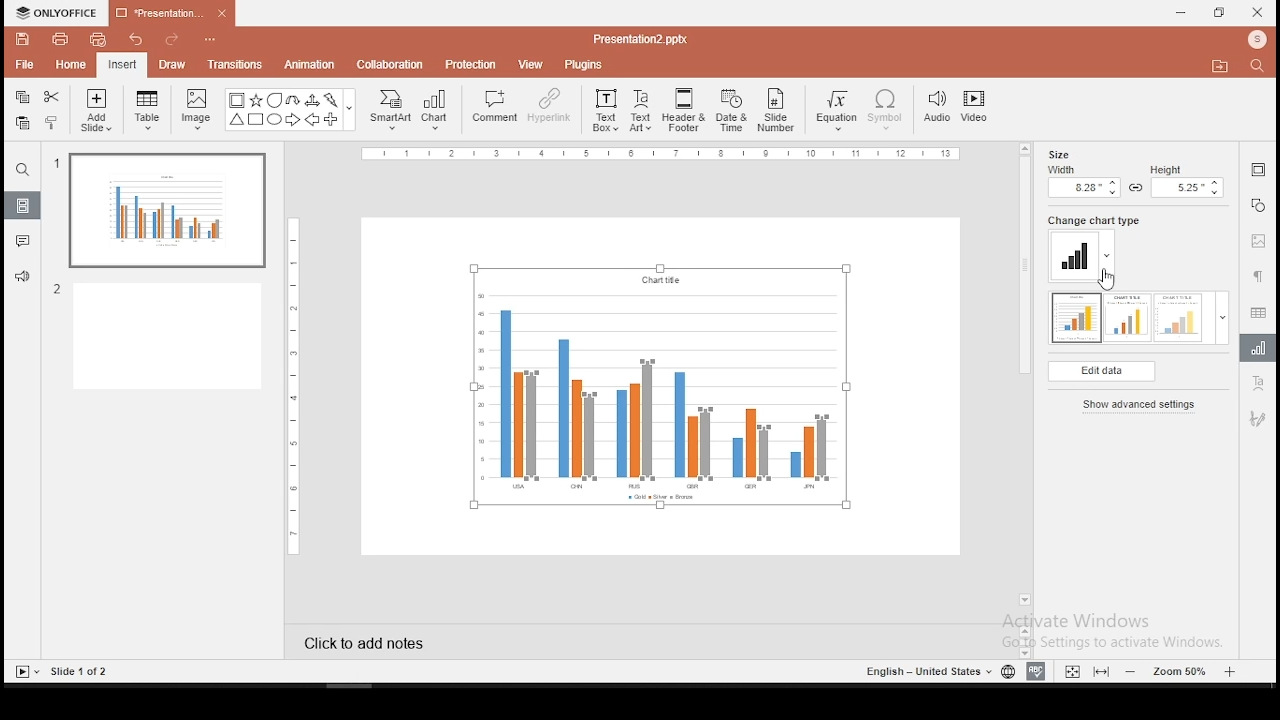 The width and height of the screenshot is (1280, 720). What do you see at coordinates (1258, 348) in the screenshot?
I see `chart settings` at bounding box center [1258, 348].